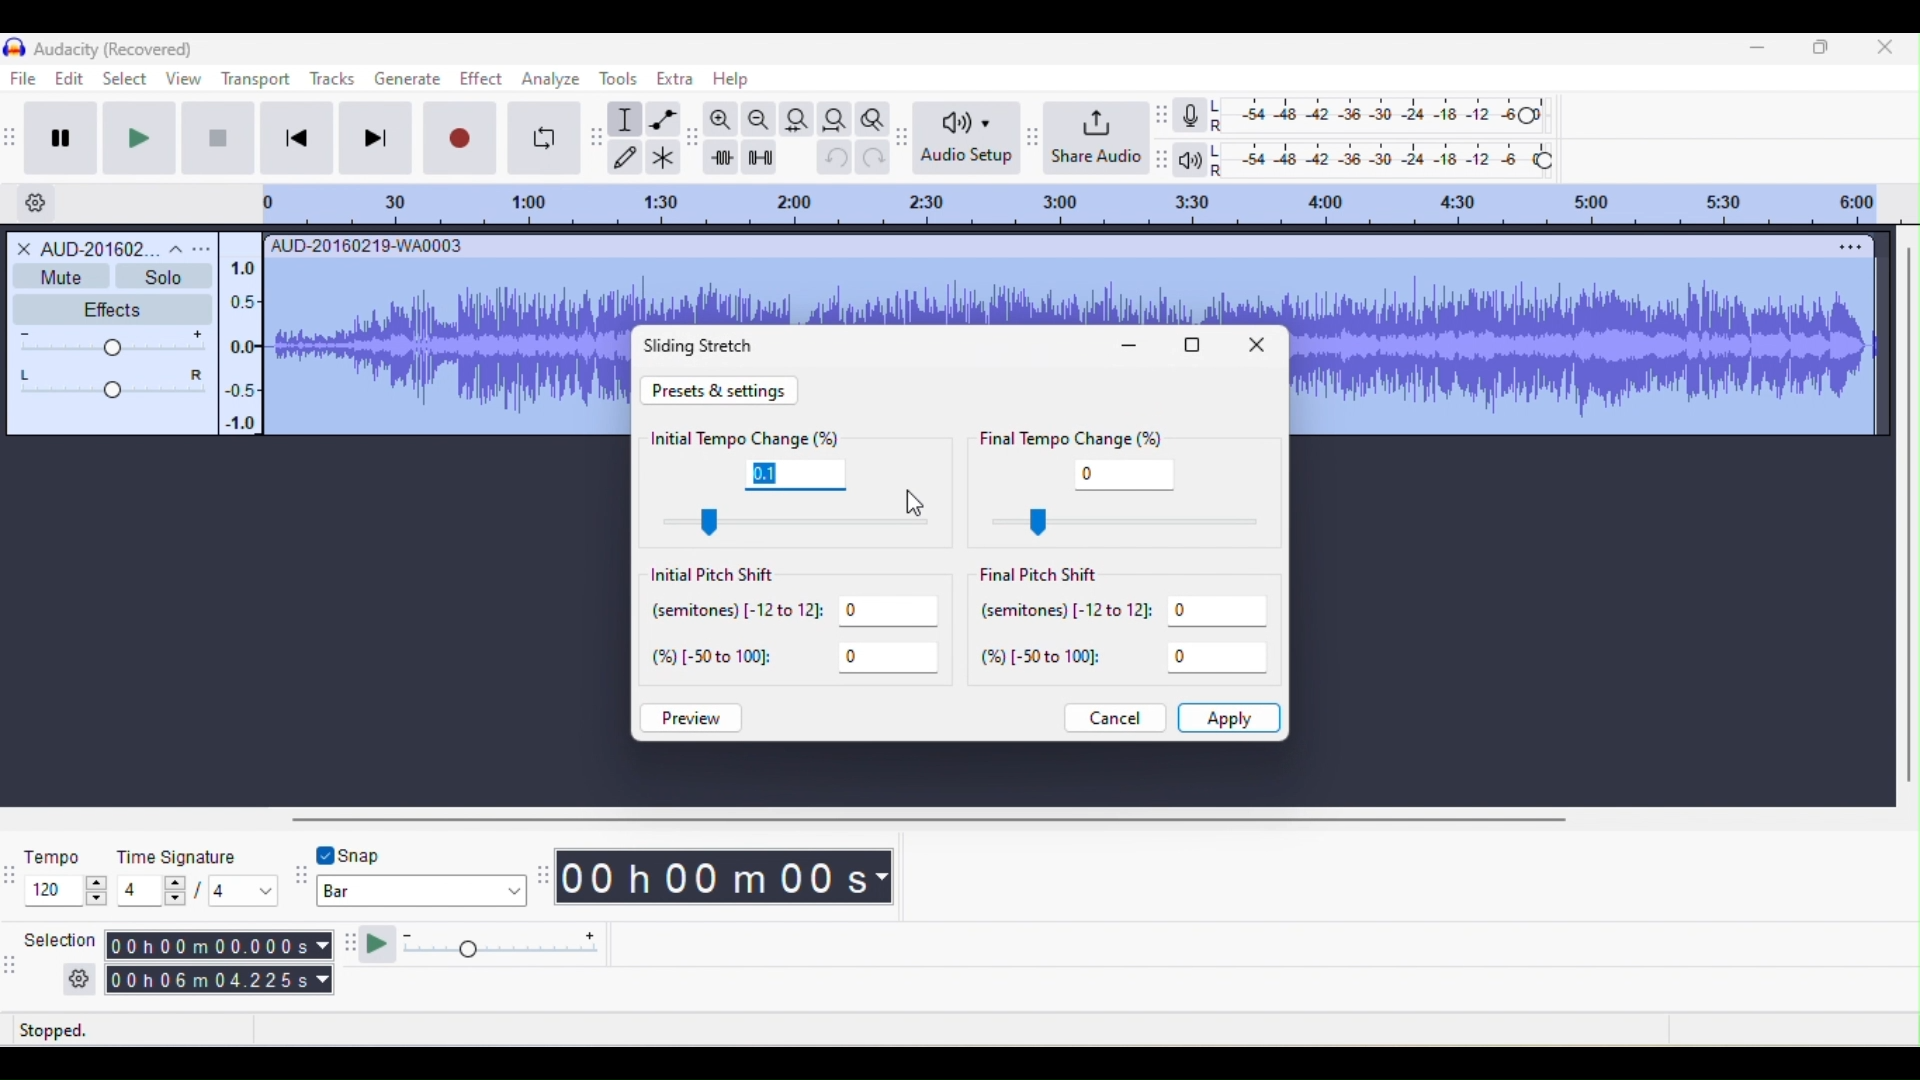 The height and width of the screenshot is (1080, 1920). I want to click on extra, so click(674, 82).